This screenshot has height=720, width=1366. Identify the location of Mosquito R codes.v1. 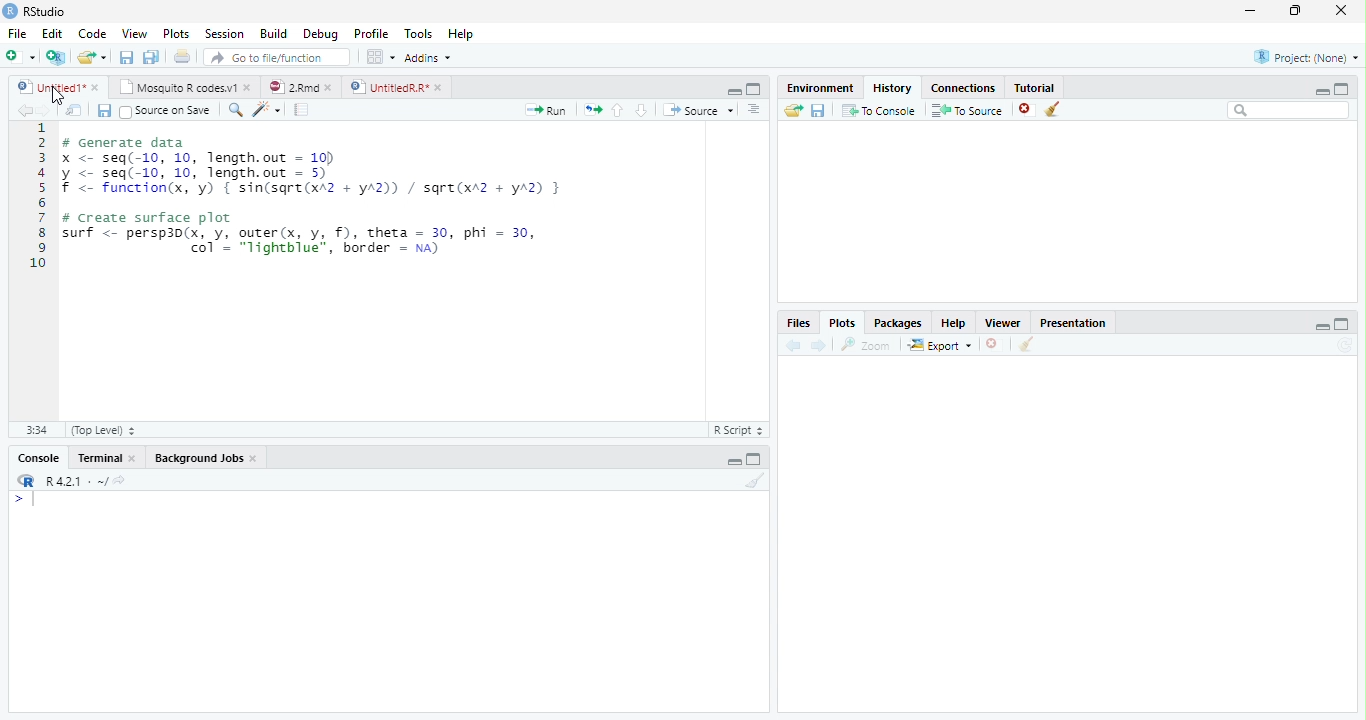
(175, 87).